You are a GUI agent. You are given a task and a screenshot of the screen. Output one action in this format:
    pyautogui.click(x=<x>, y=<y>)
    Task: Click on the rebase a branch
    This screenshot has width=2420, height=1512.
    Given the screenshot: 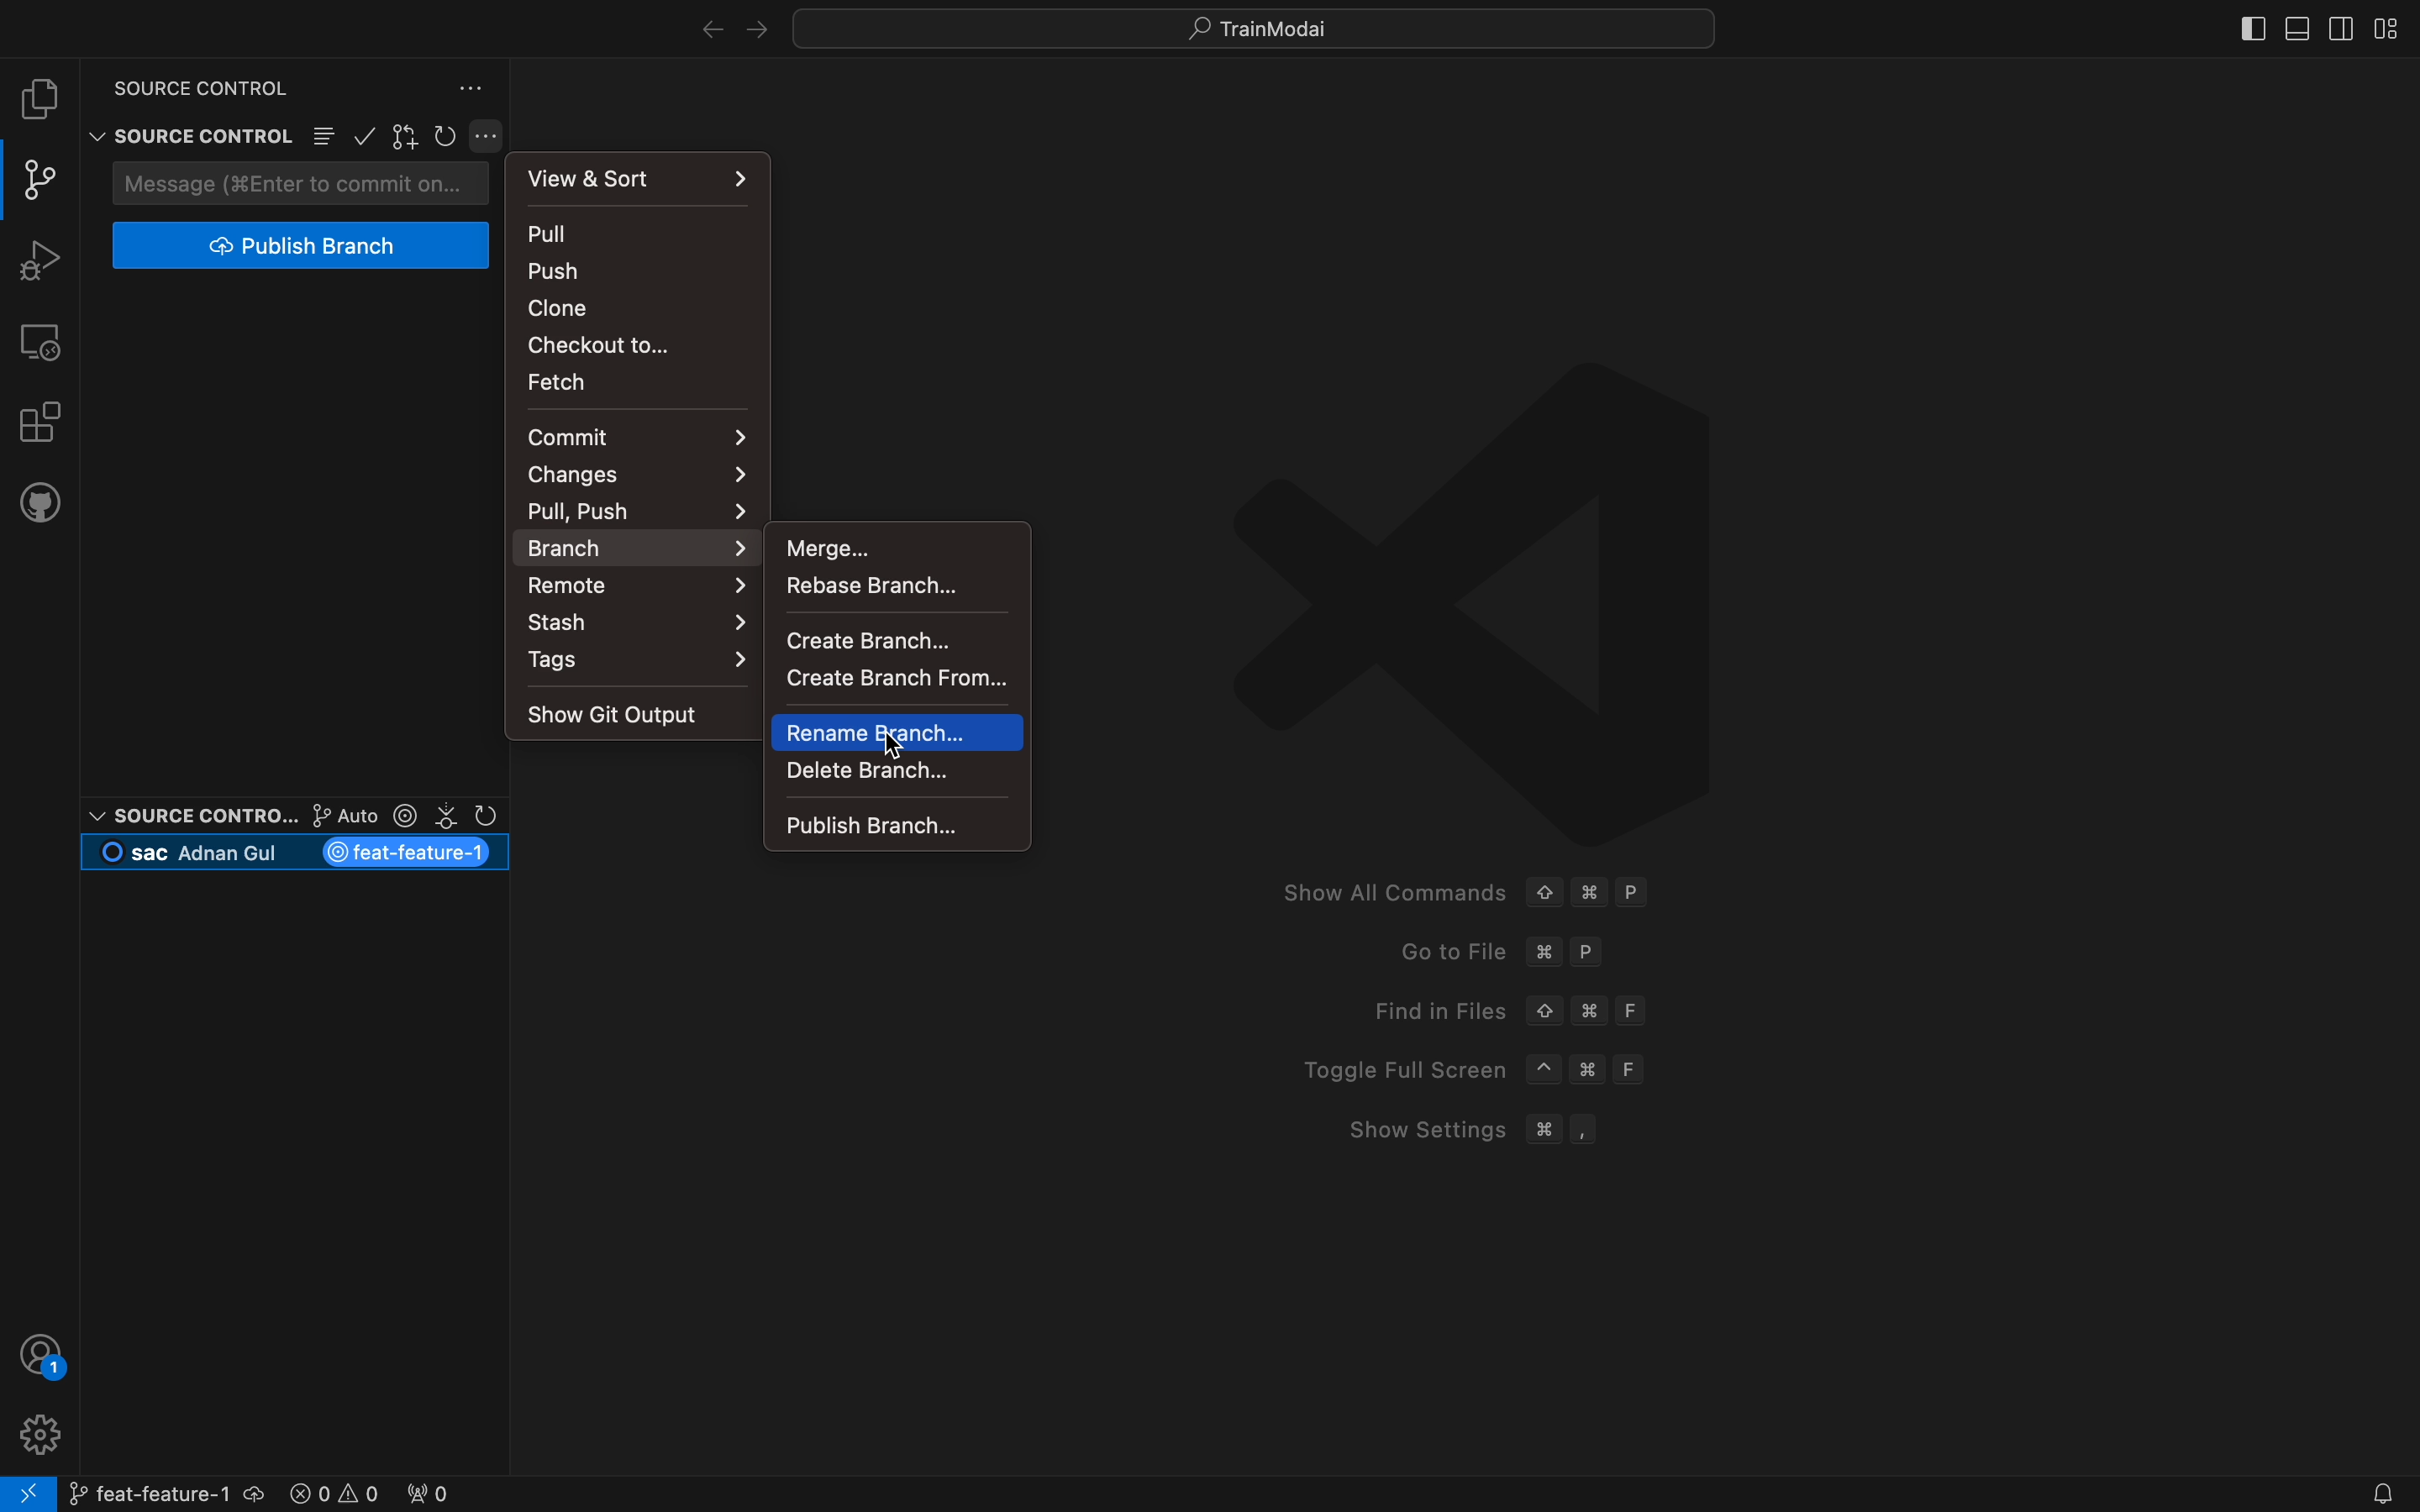 What is the action you would take?
    pyautogui.click(x=904, y=587)
    